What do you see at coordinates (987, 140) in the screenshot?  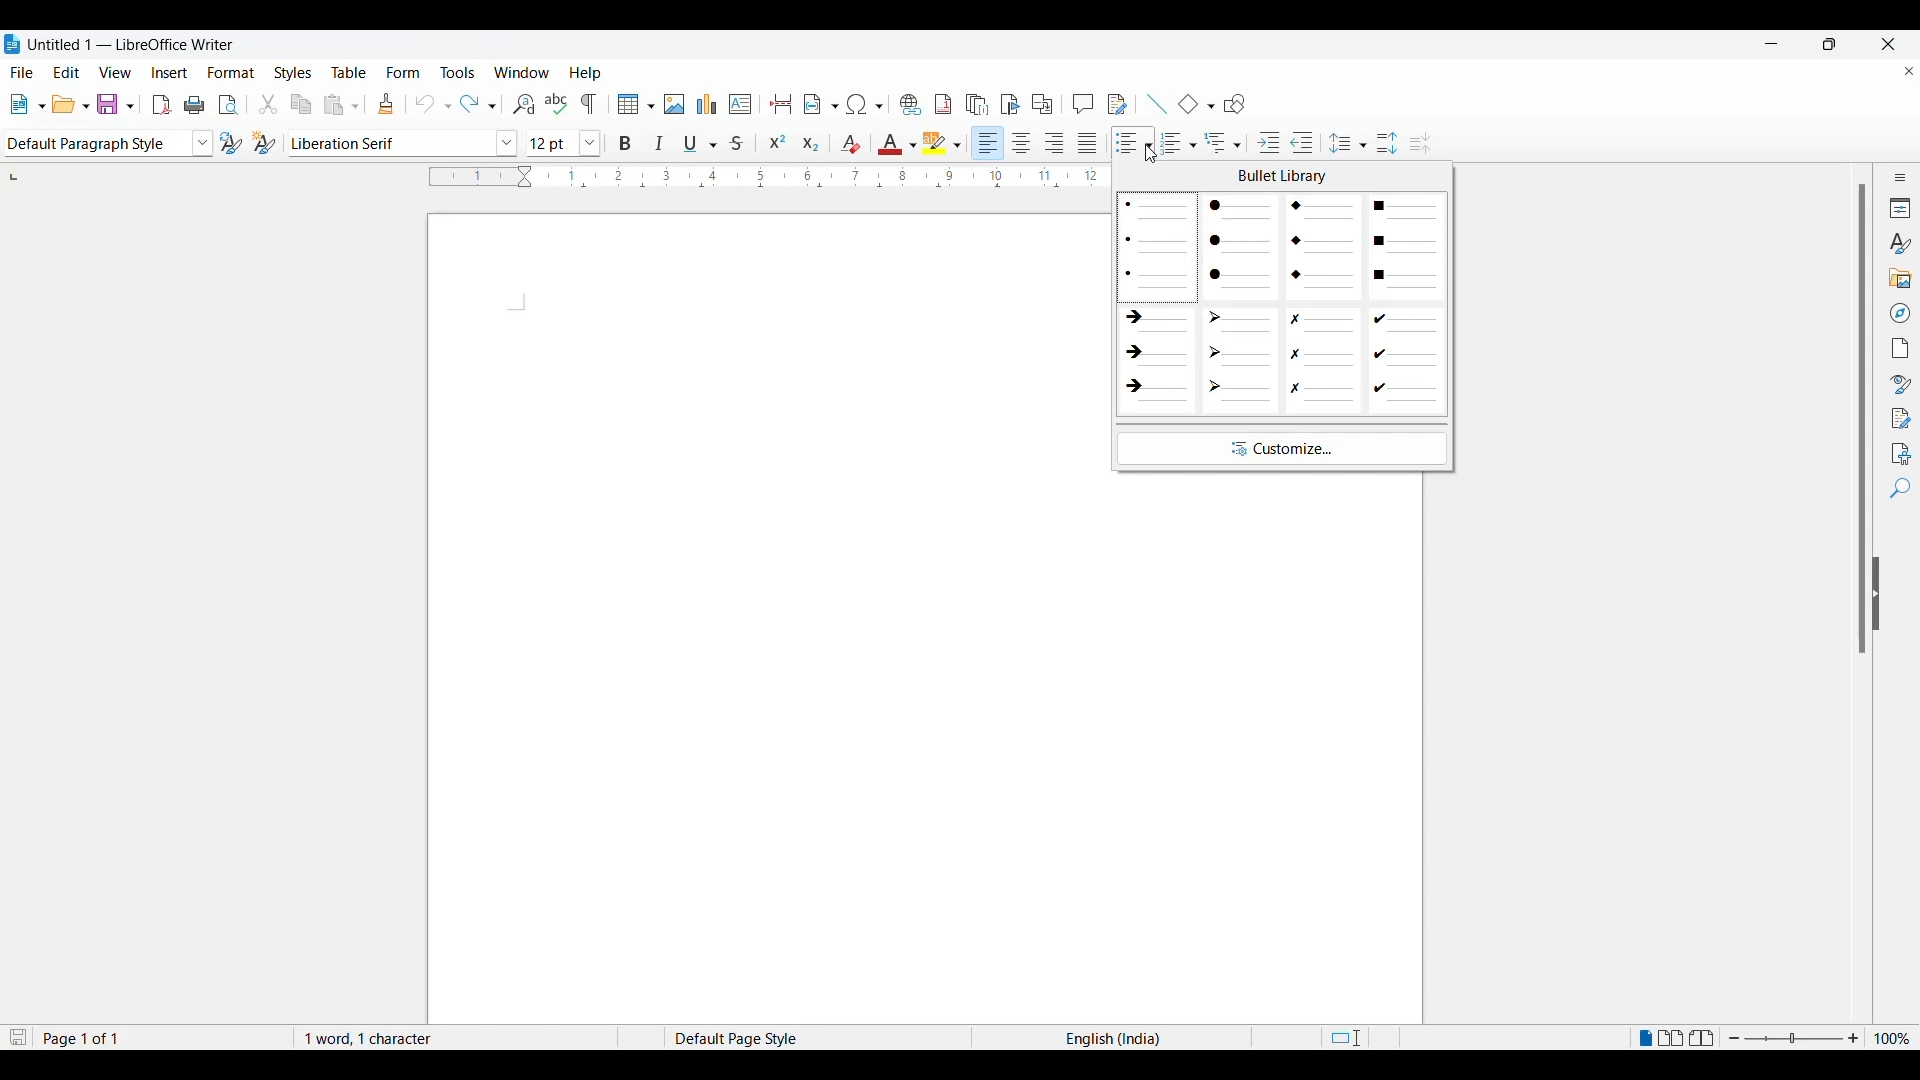 I see `align left` at bounding box center [987, 140].